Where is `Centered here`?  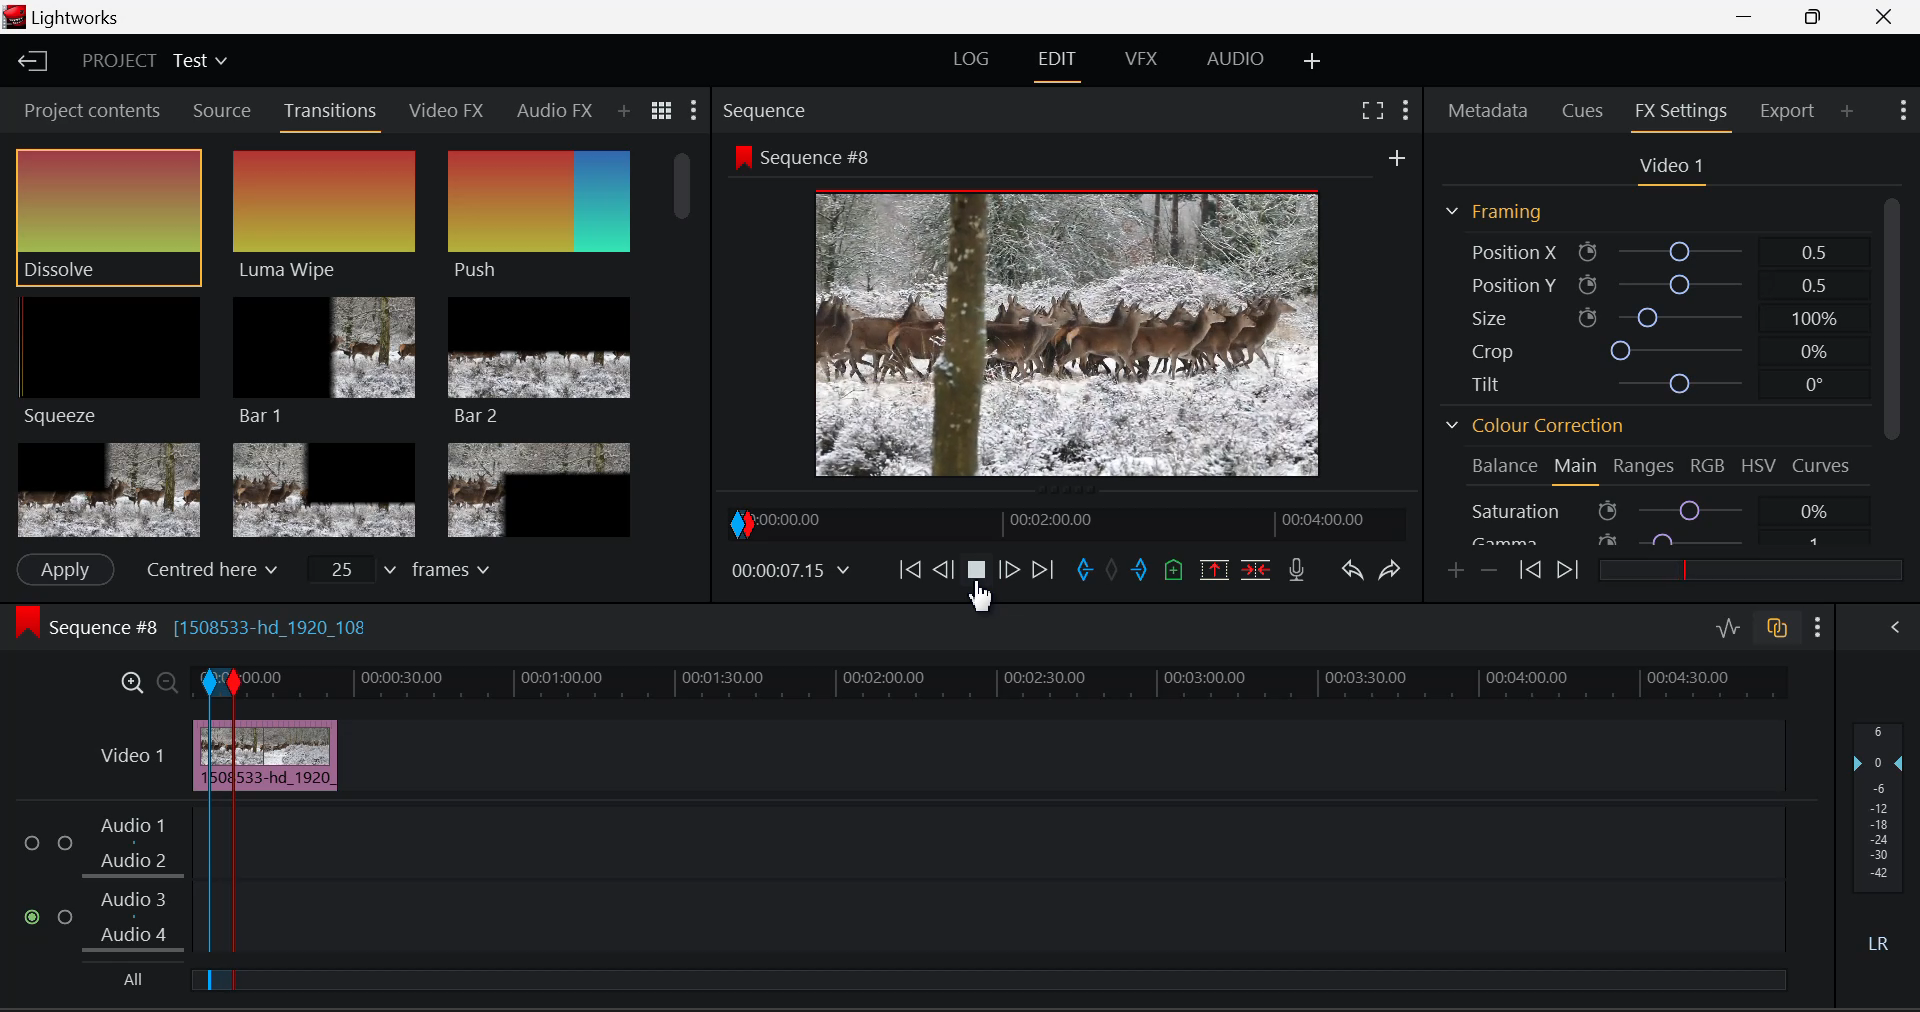
Centered here is located at coordinates (209, 567).